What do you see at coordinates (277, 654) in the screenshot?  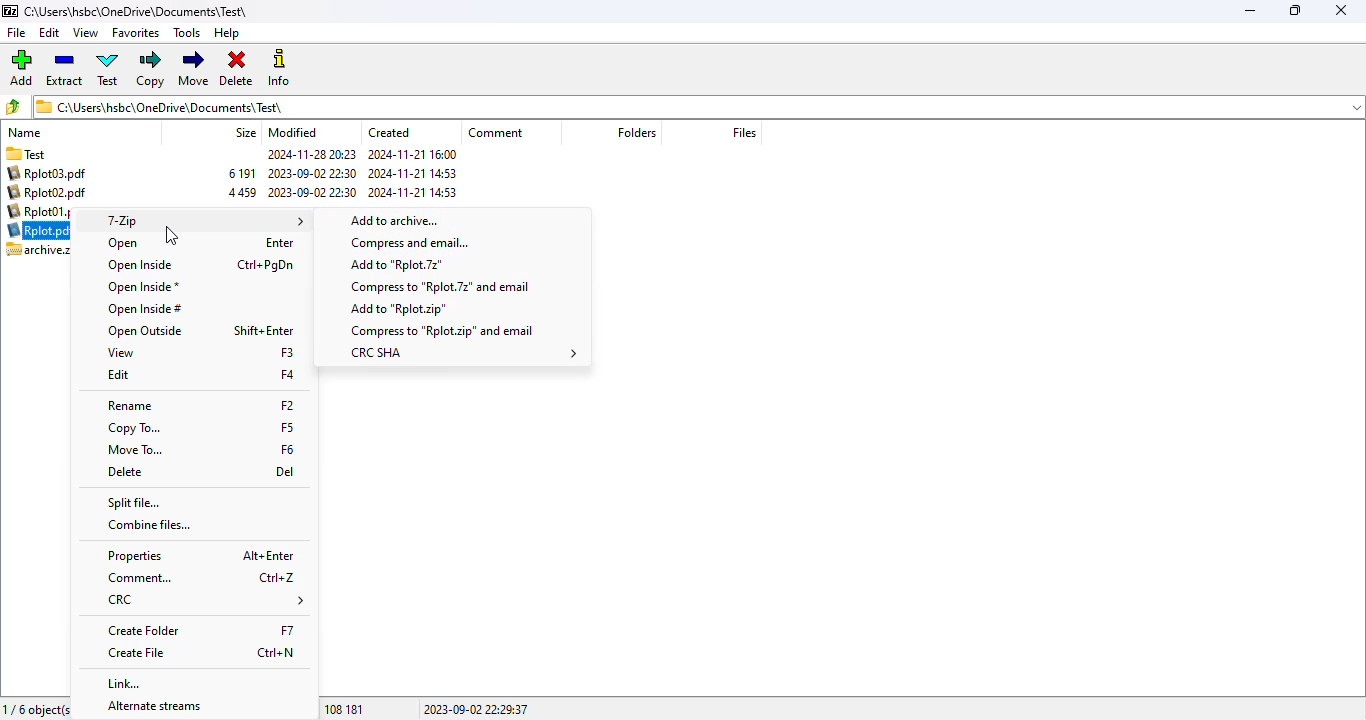 I see `shortcut for create file` at bounding box center [277, 654].